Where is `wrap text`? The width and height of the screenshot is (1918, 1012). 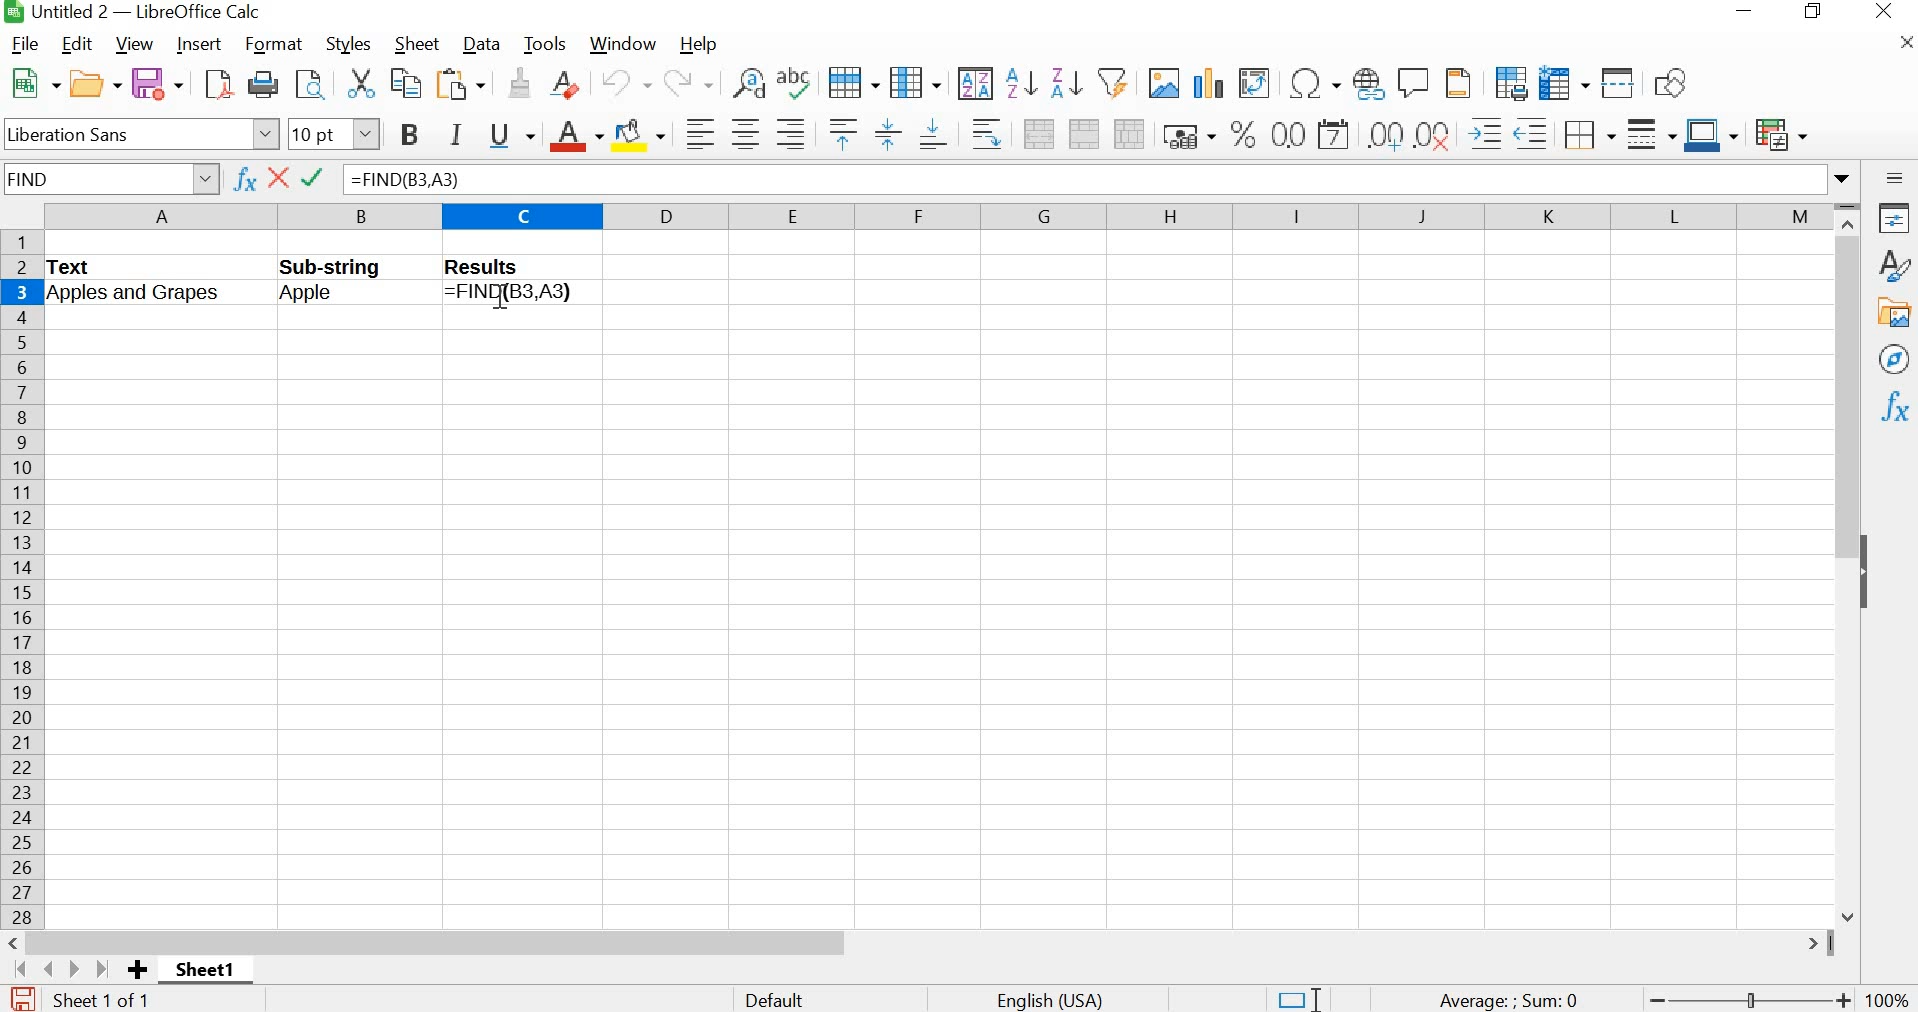
wrap text is located at coordinates (986, 134).